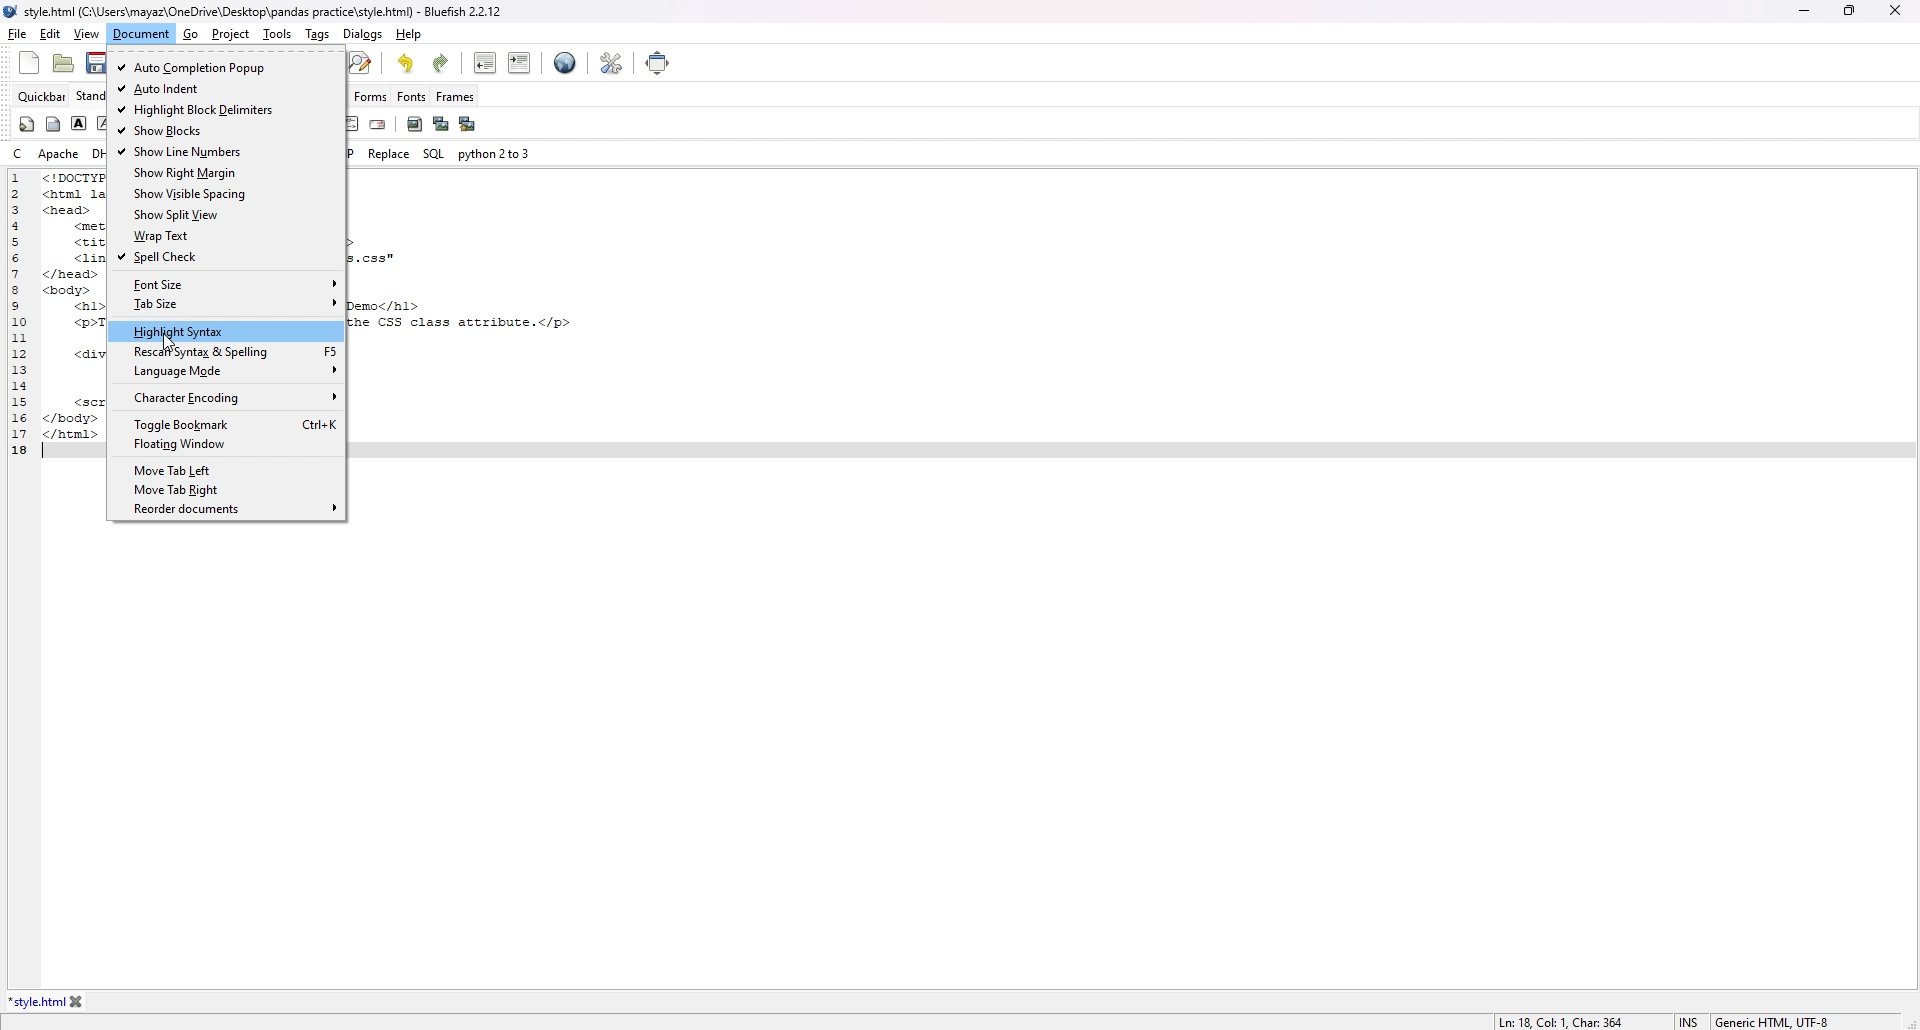 This screenshot has width=1920, height=1030. Describe the element at coordinates (28, 125) in the screenshot. I see `quickstart` at that location.